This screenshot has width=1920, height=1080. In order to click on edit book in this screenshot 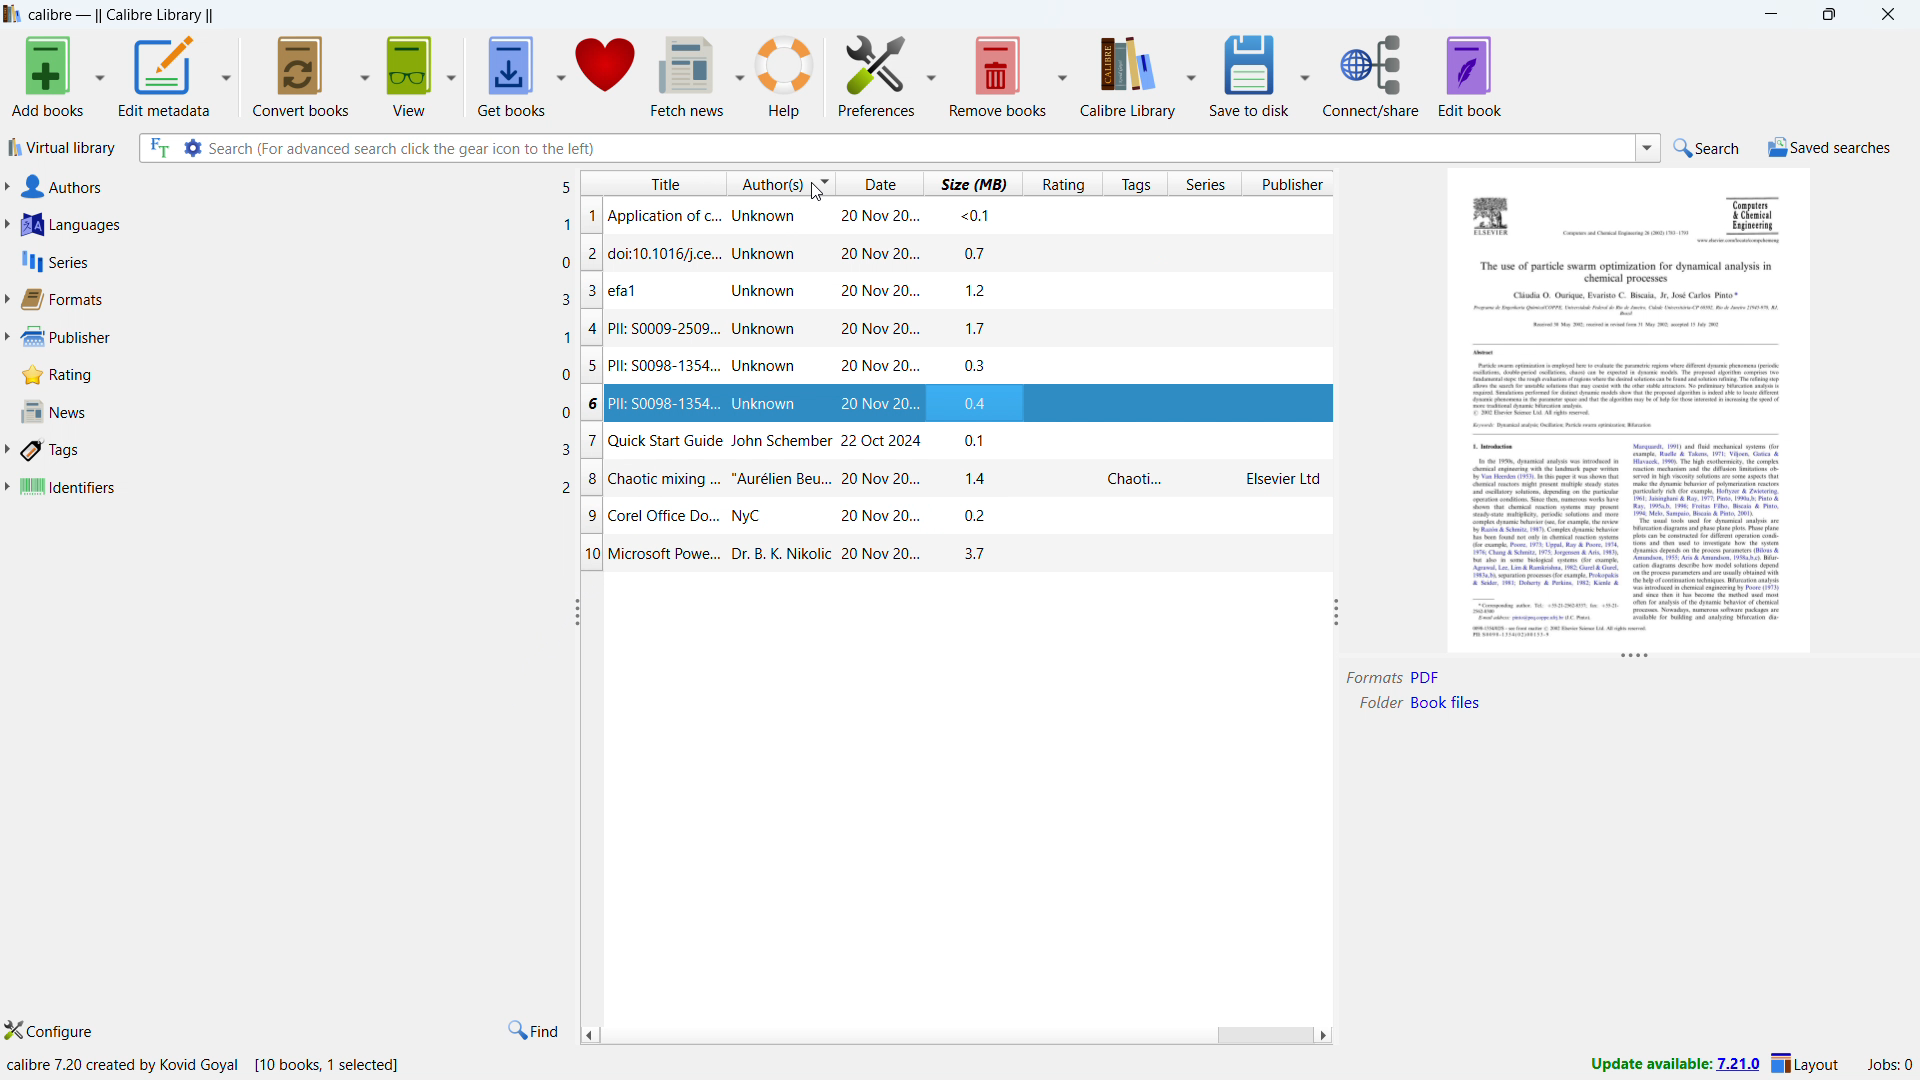, I will do `click(1470, 77)`.